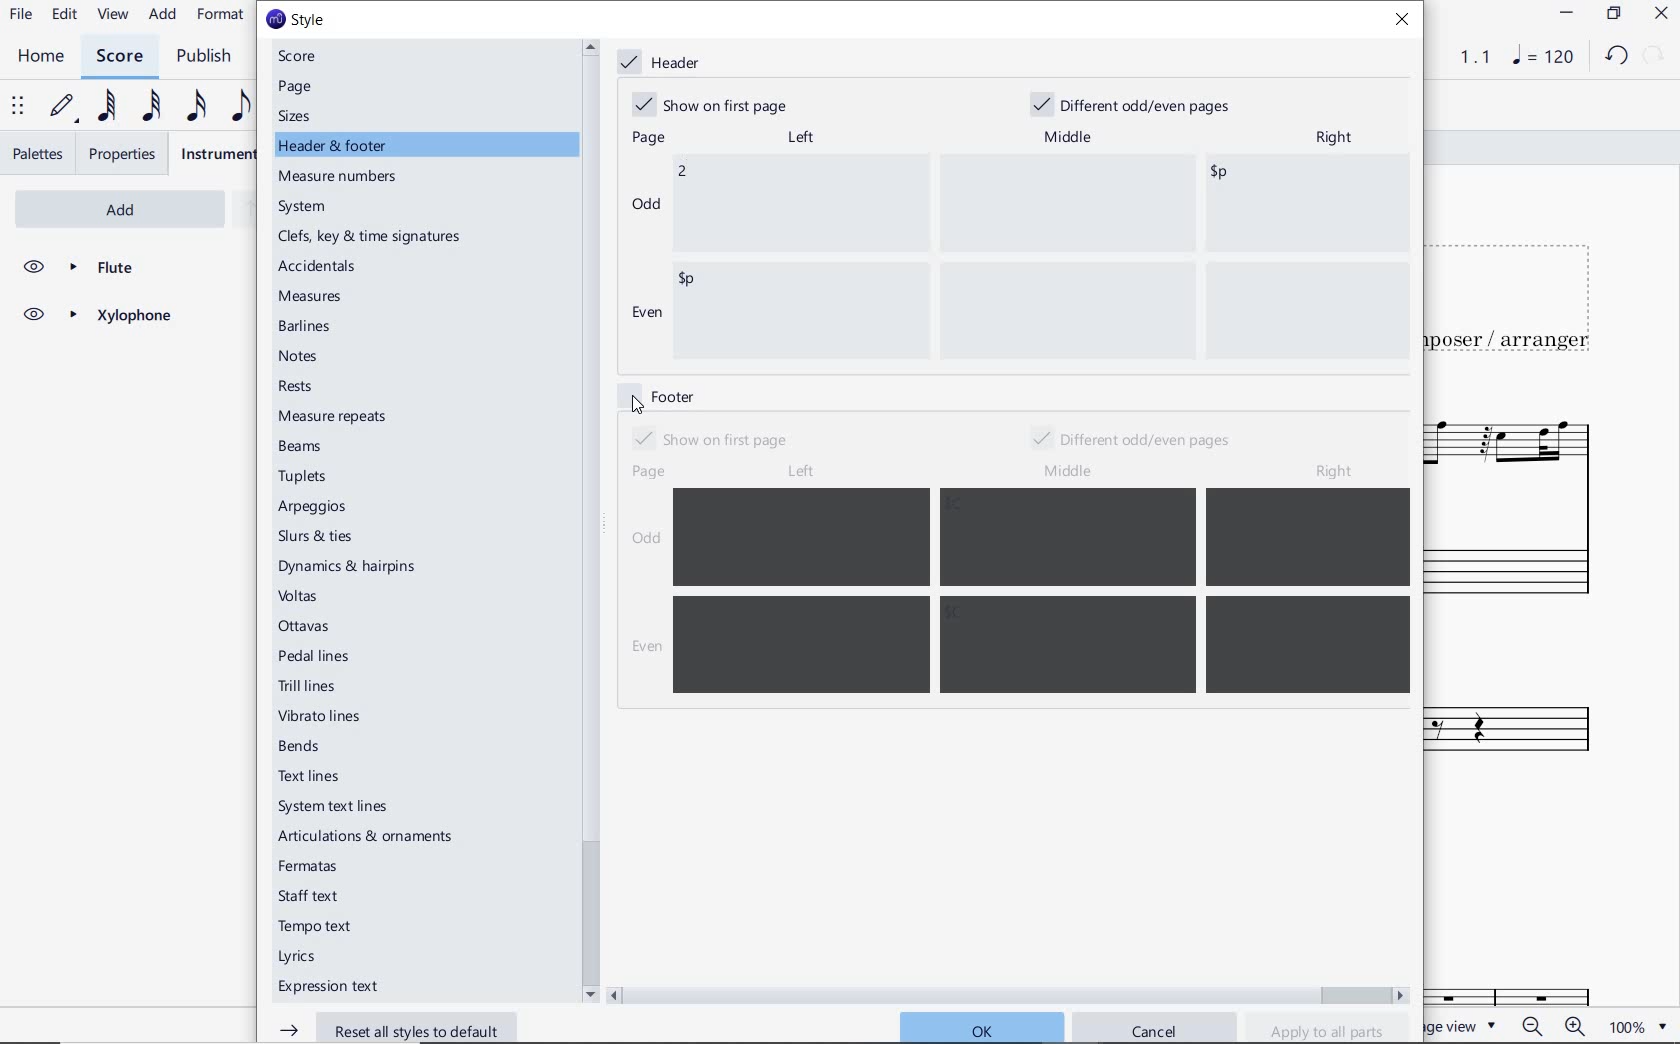 The height and width of the screenshot is (1044, 1680). Describe the element at coordinates (1551, 1025) in the screenshot. I see `zoom in or zoom out` at that location.